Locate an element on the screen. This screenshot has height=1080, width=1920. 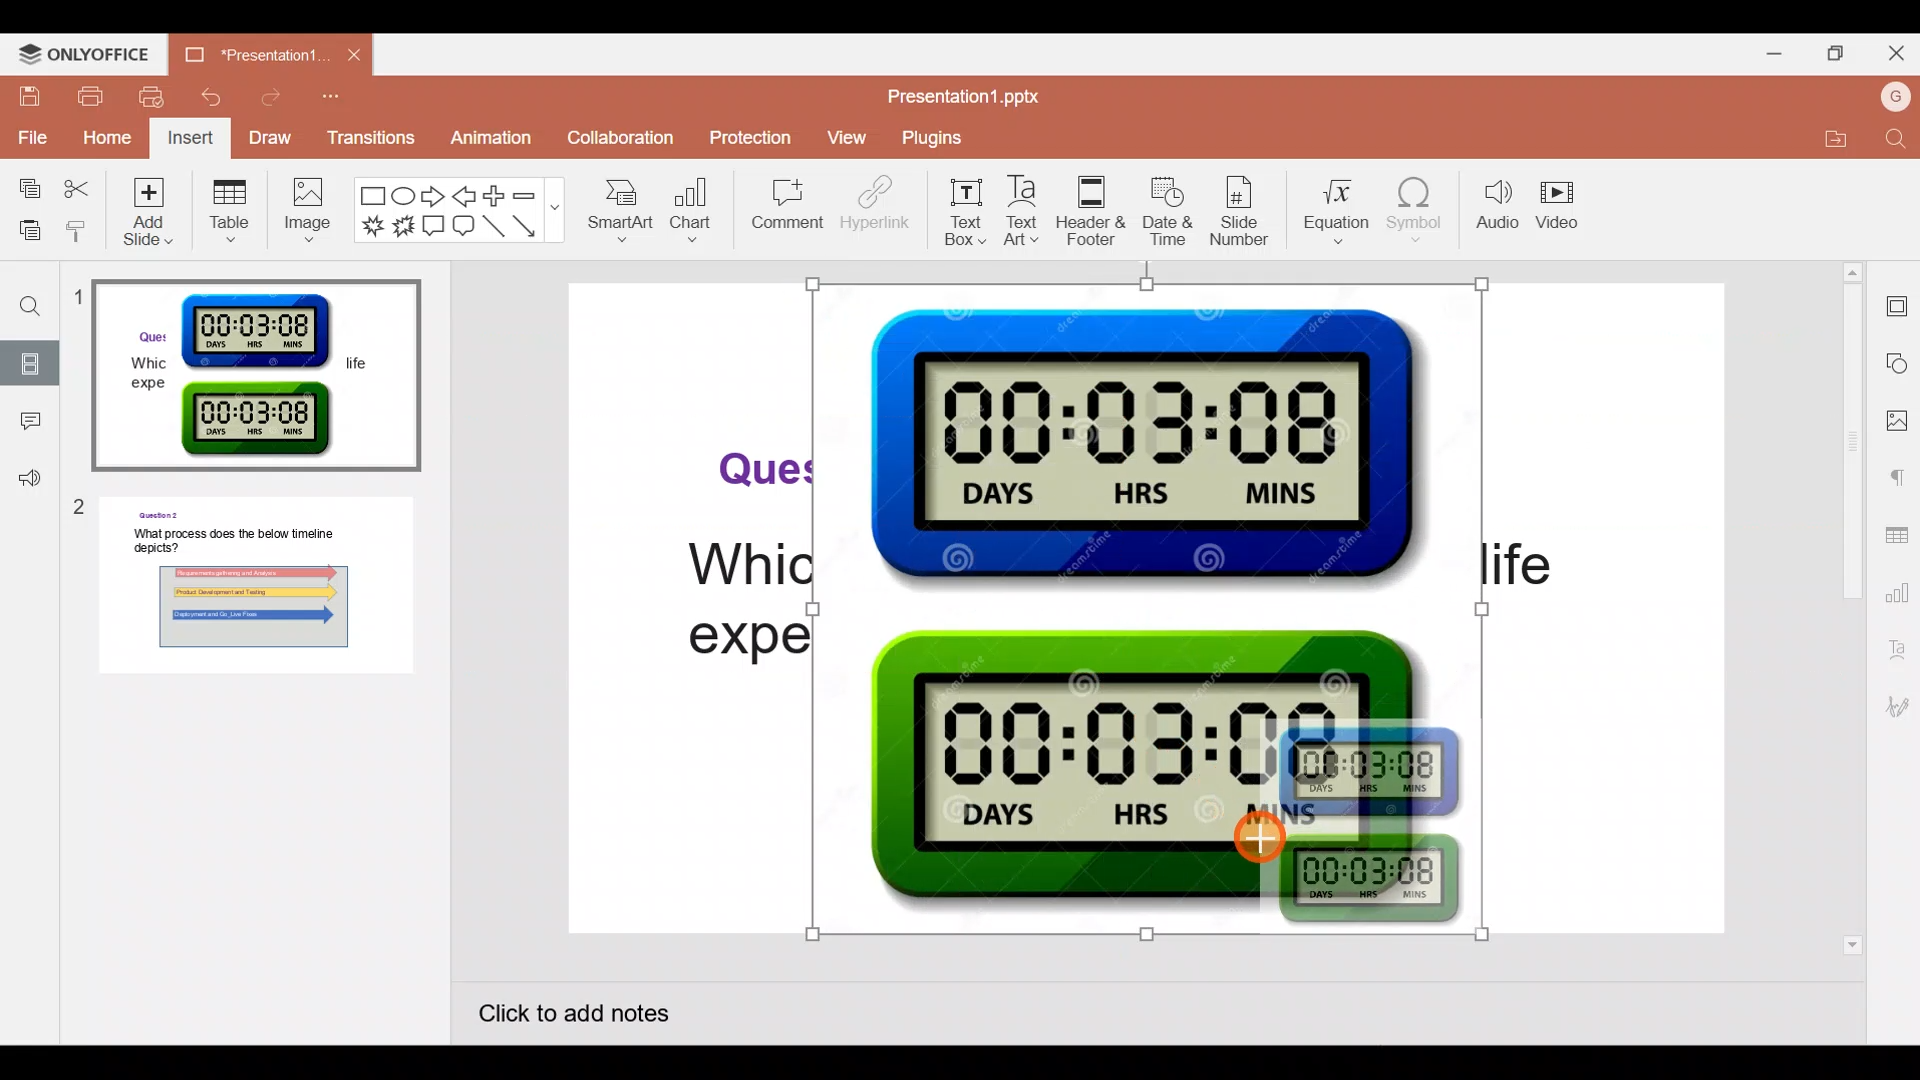
Video is located at coordinates (1565, 201).